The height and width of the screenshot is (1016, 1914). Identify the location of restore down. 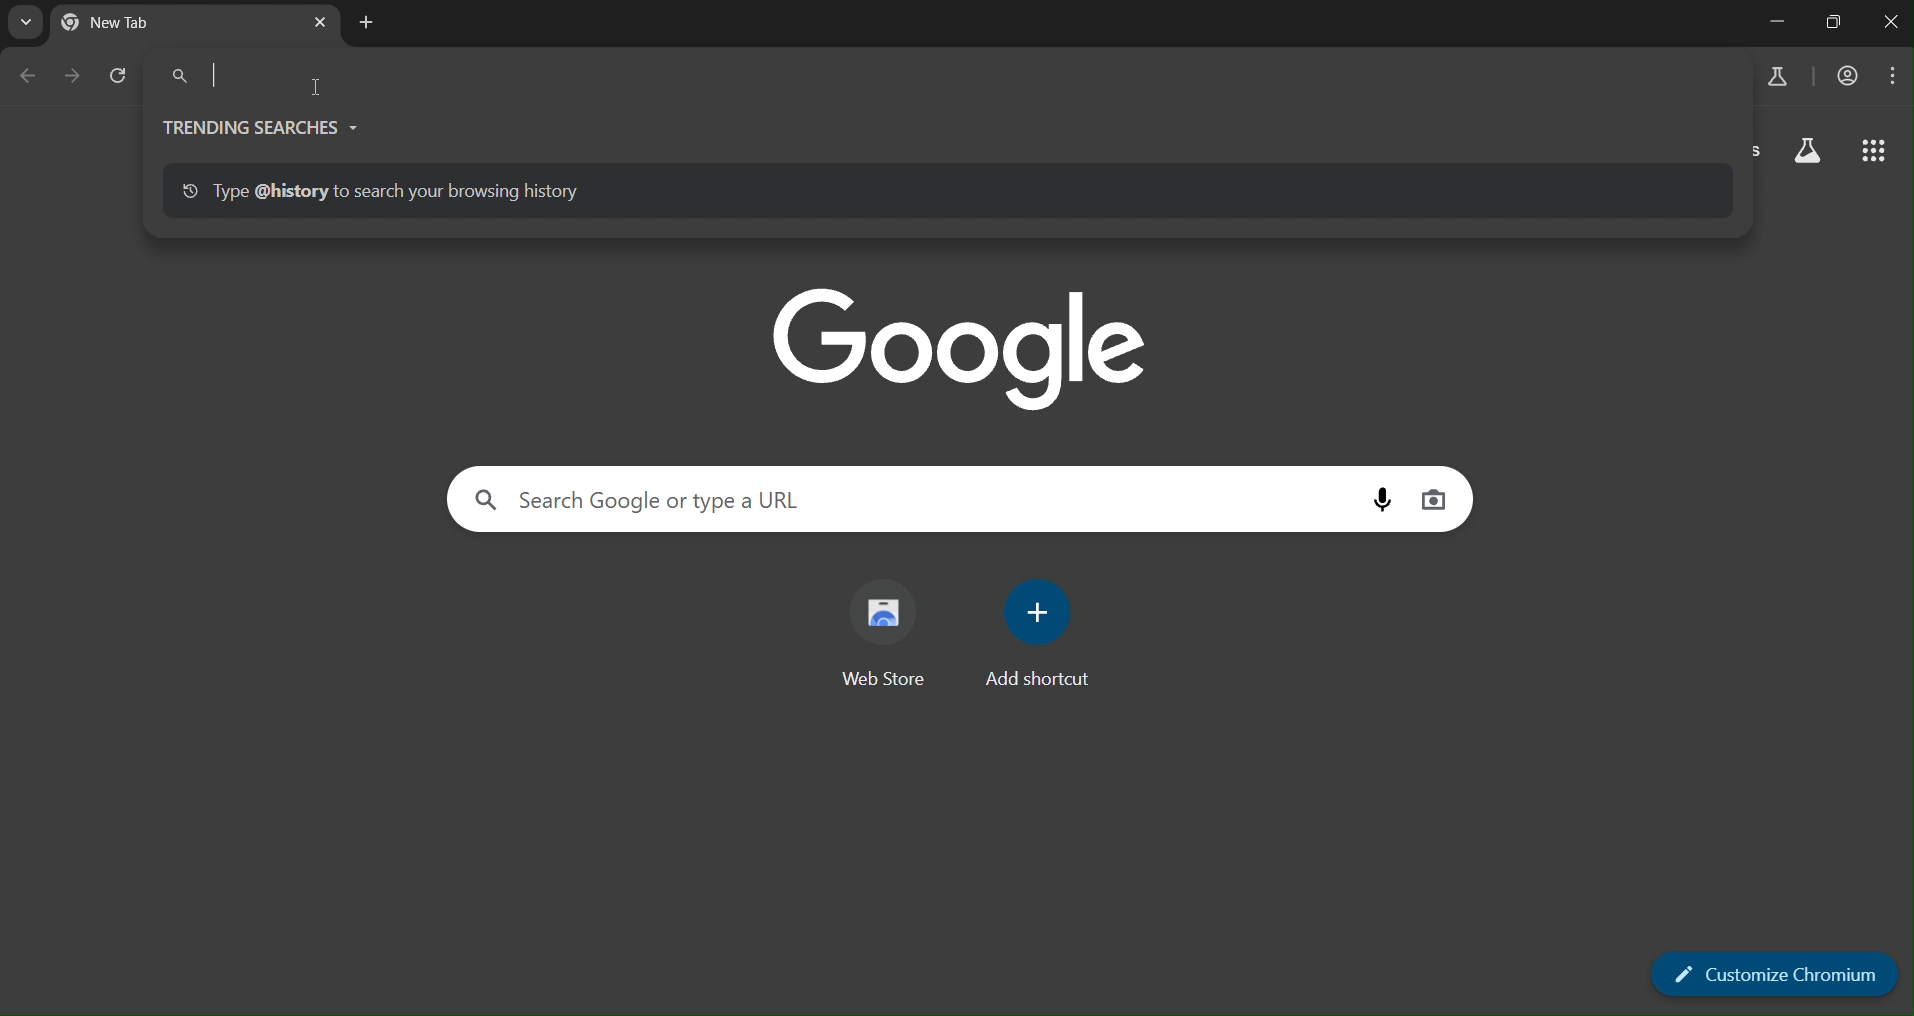
(1836, 21).